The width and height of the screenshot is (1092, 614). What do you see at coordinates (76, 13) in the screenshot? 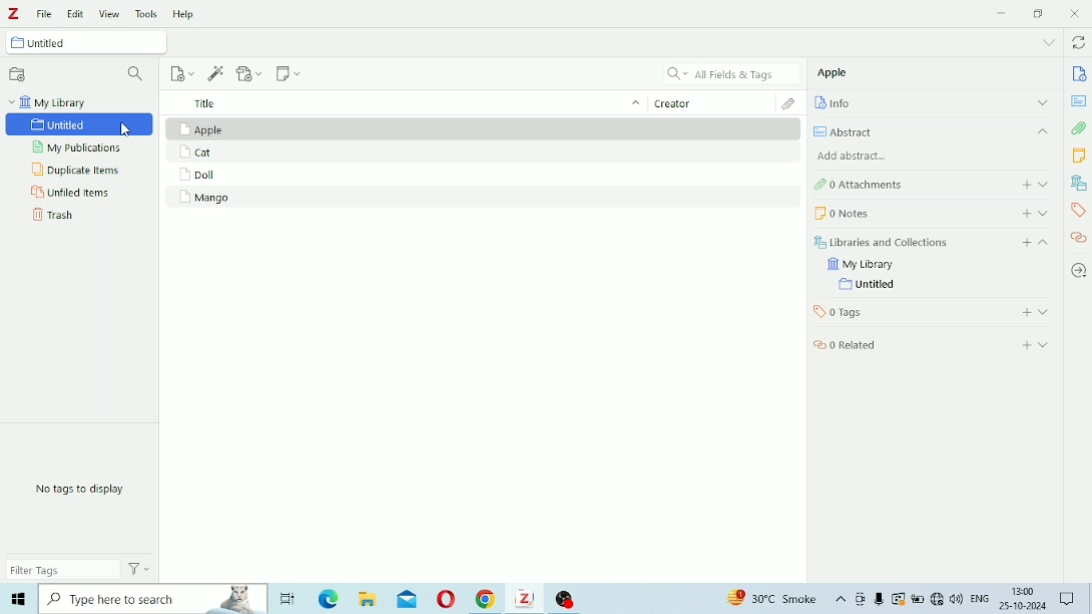
I see `Edit` at bounding box center [76, 13].